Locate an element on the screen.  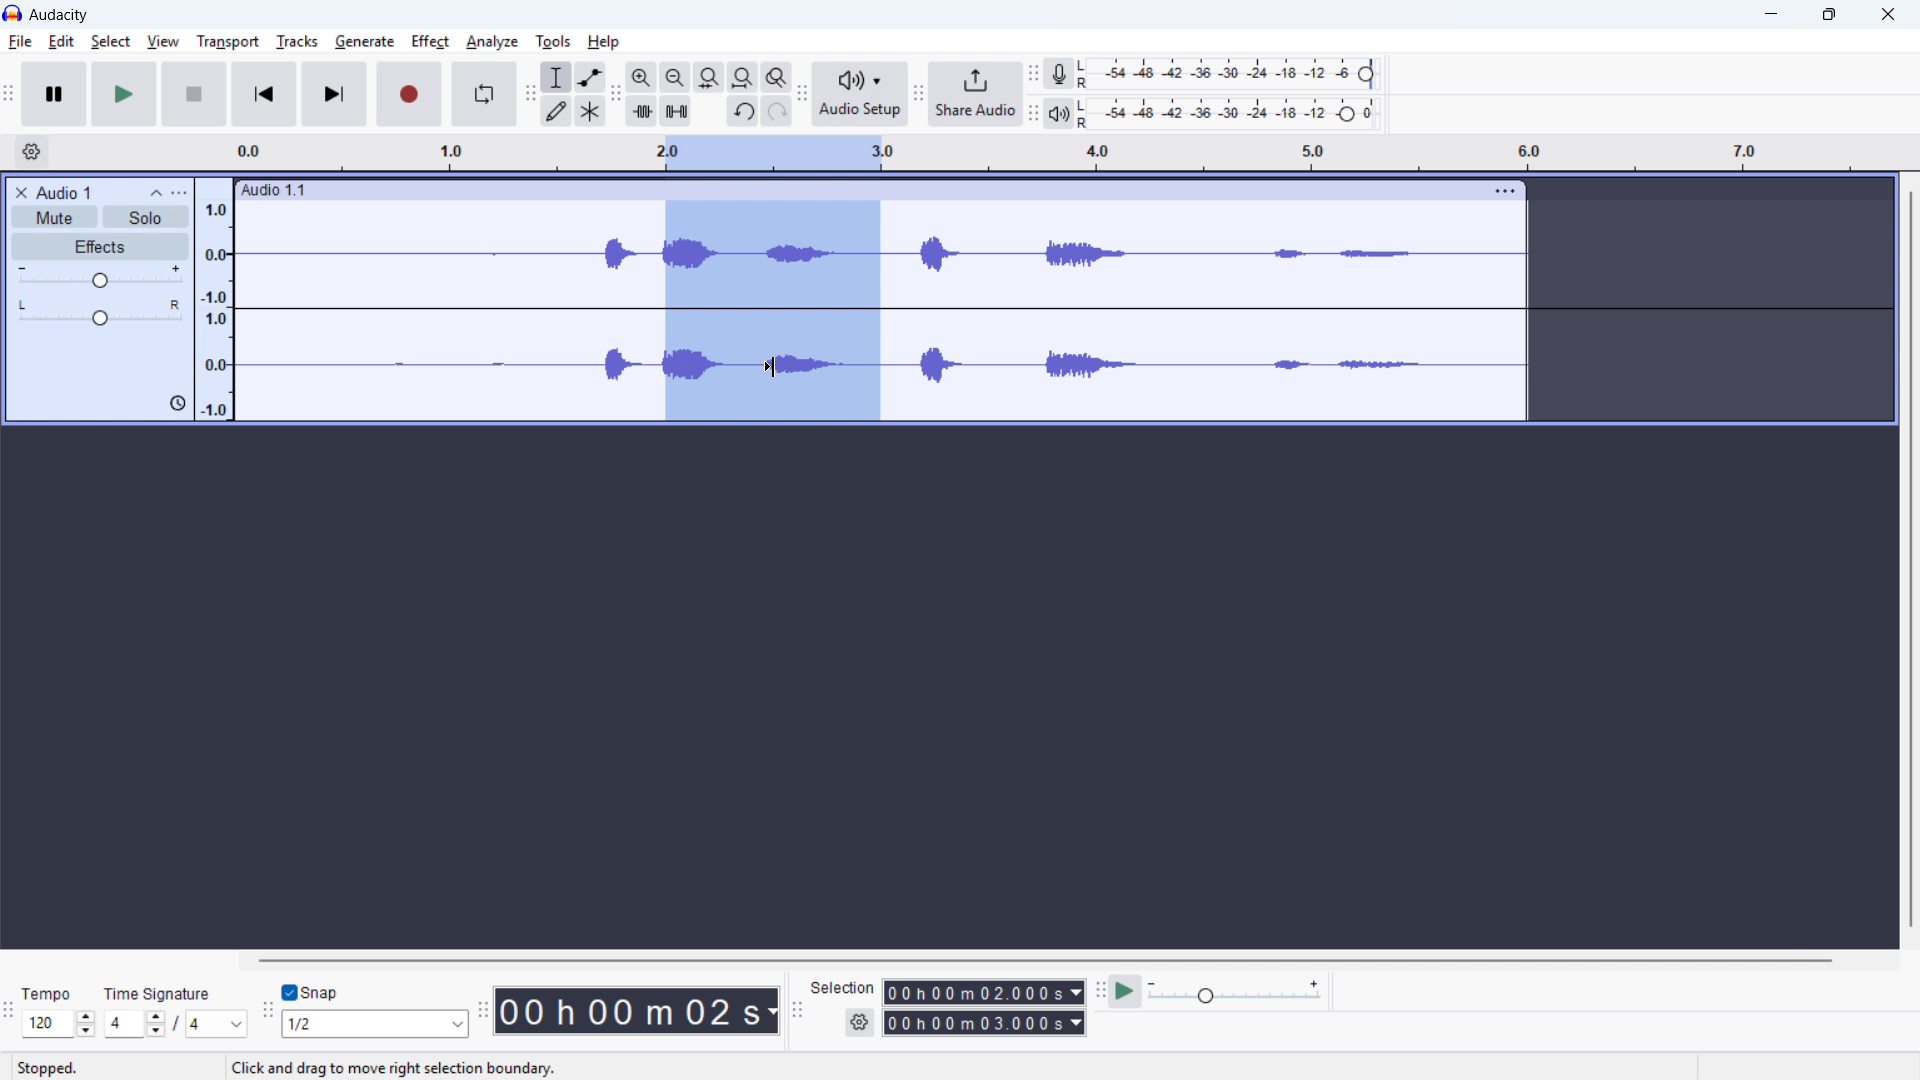
Enable looping is located at coordinates (485, 93).